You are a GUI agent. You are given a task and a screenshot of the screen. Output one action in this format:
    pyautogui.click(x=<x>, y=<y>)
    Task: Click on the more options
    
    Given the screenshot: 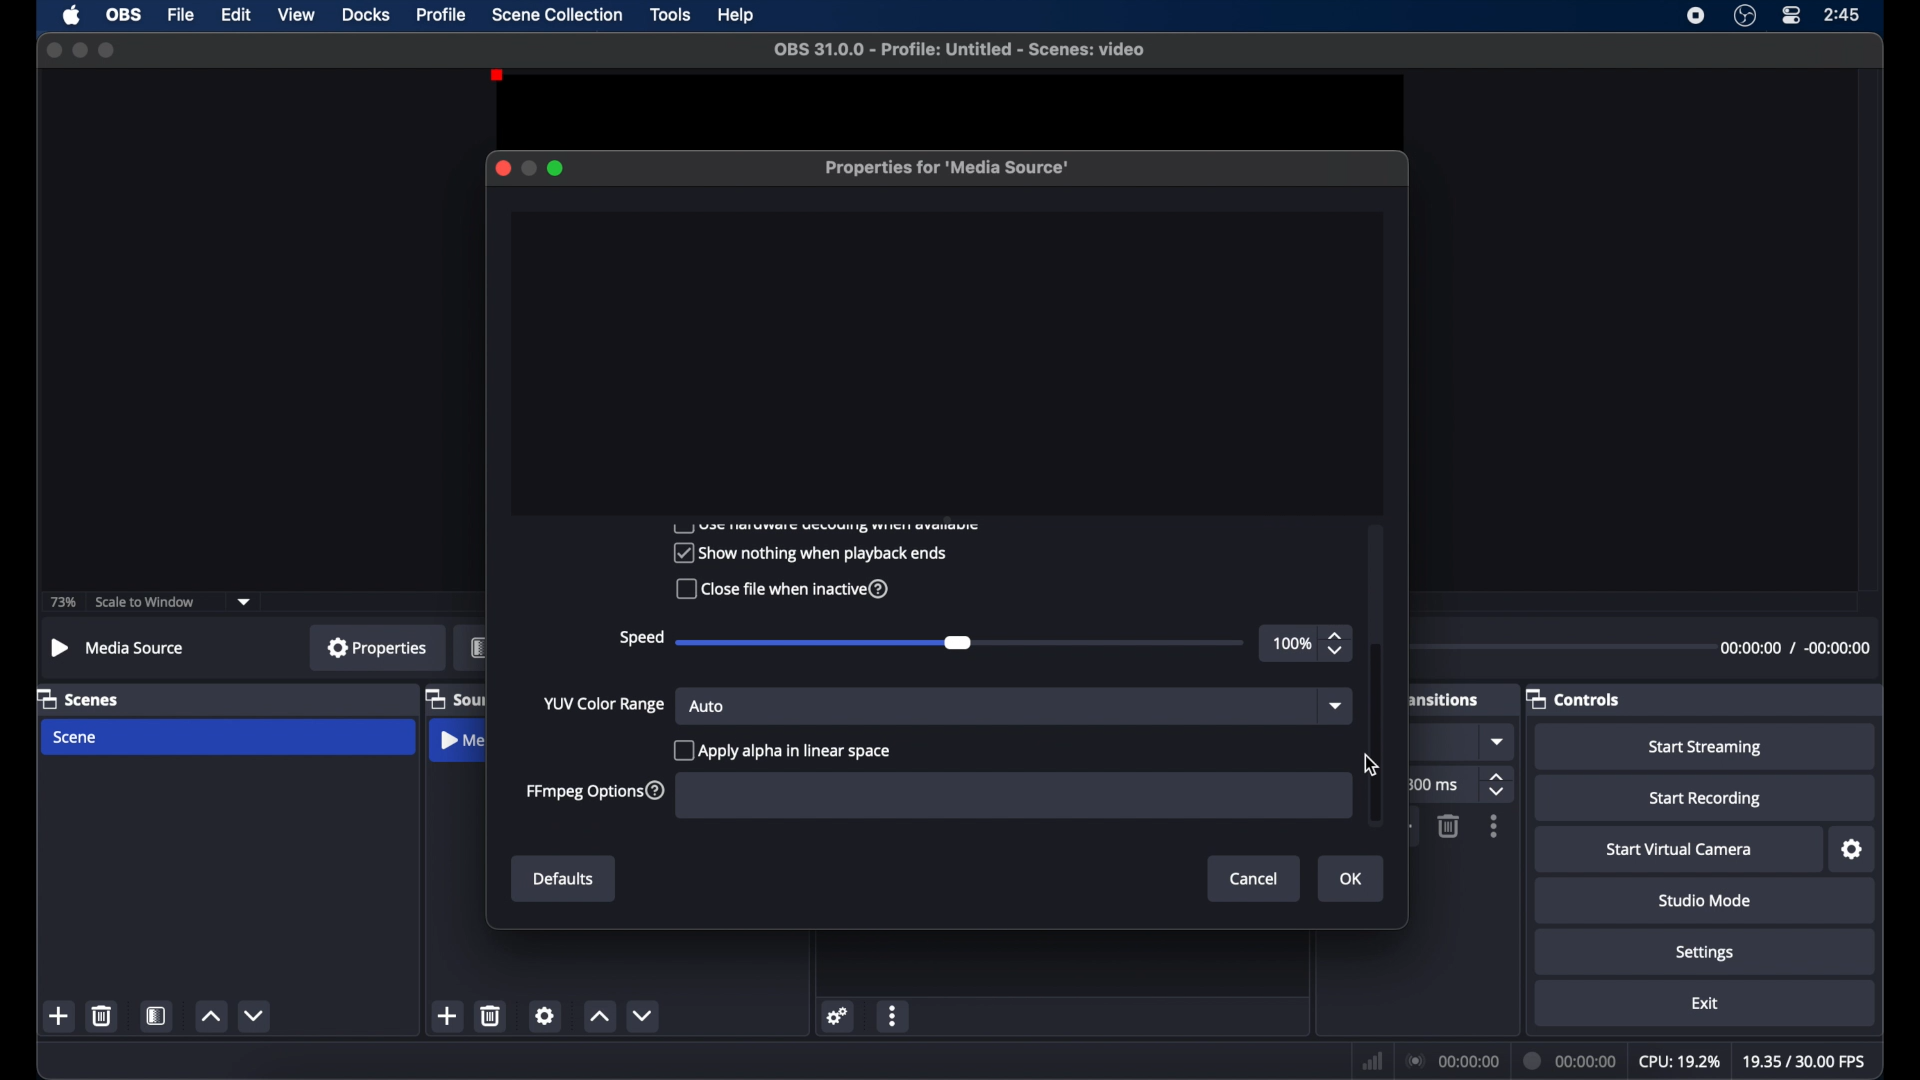 What is the action you would take?
    pyautogui.click(x=1495, y=827)
    